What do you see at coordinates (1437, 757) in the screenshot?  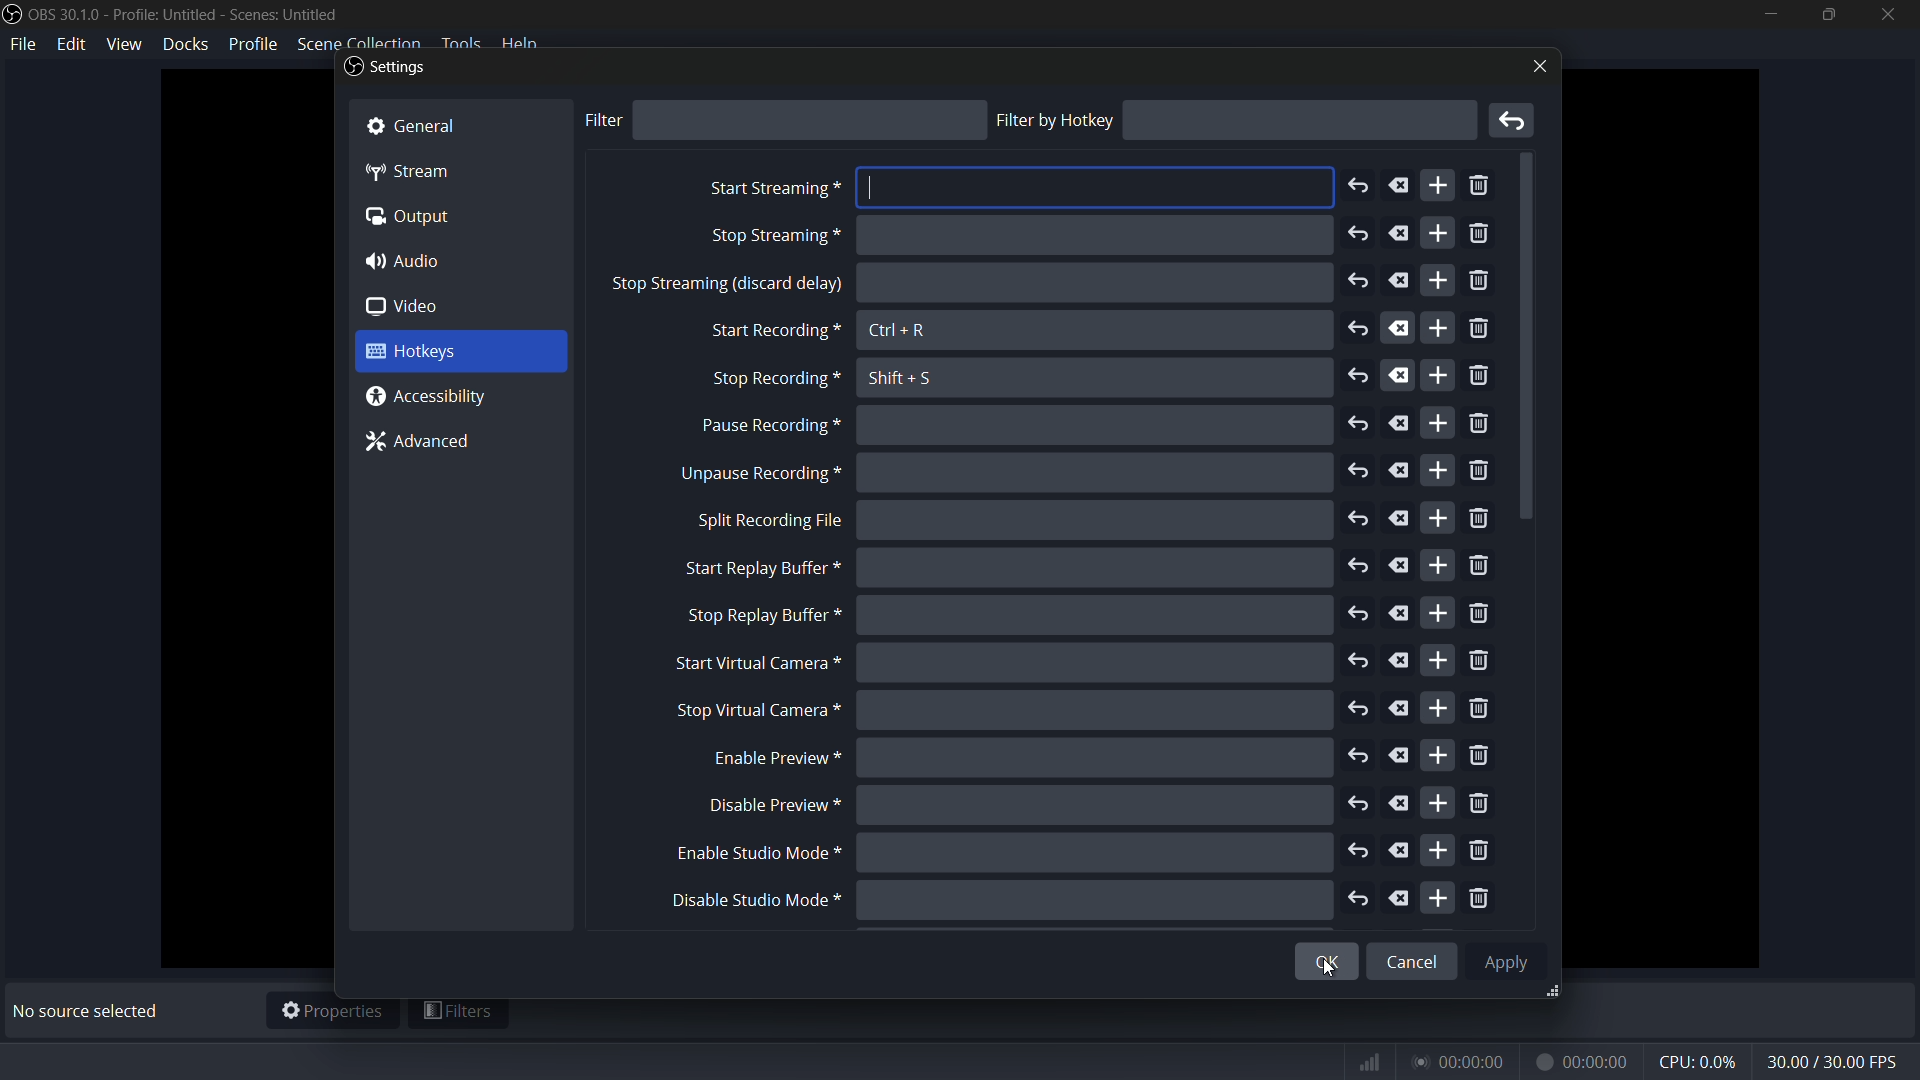 I see `add more` at bounding box center [1437, 757].